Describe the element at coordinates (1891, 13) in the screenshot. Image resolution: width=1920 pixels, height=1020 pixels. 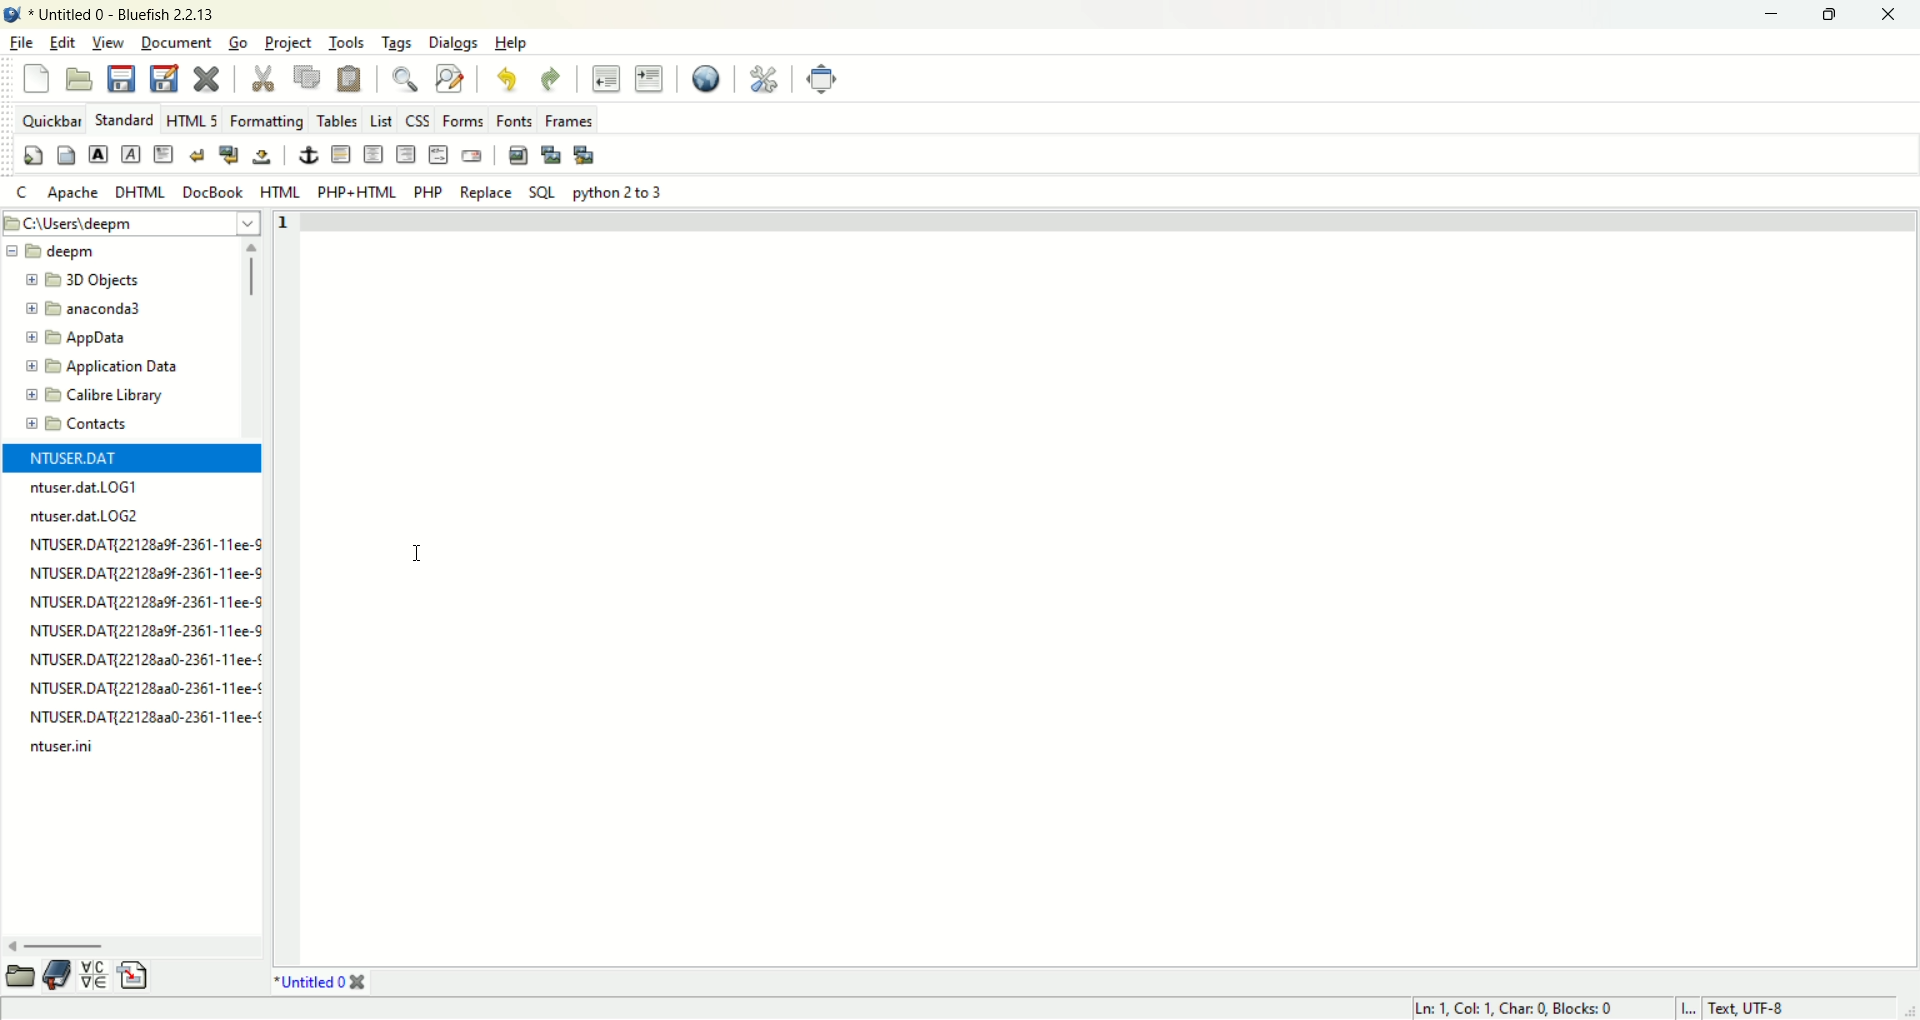
I see `close` at that location.